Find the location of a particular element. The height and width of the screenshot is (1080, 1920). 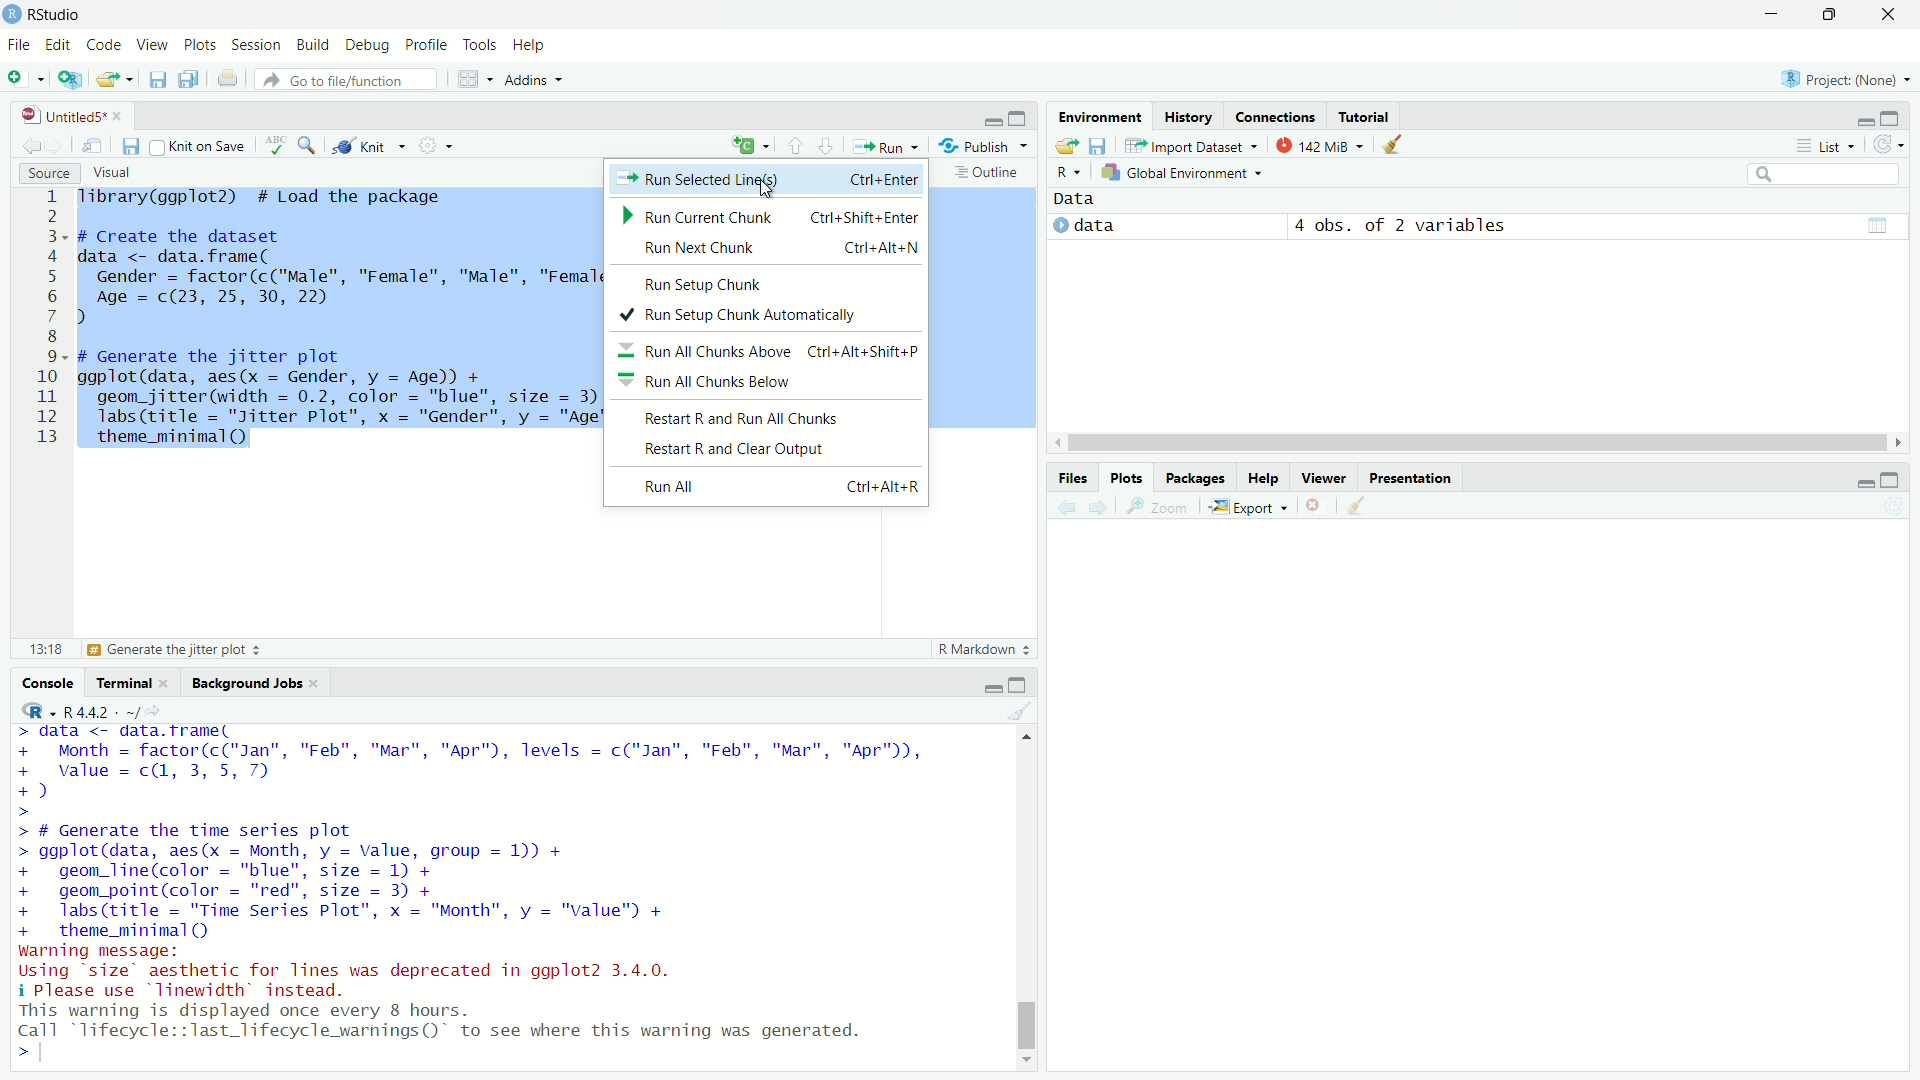

create a project is located at coordinates (71, 77).